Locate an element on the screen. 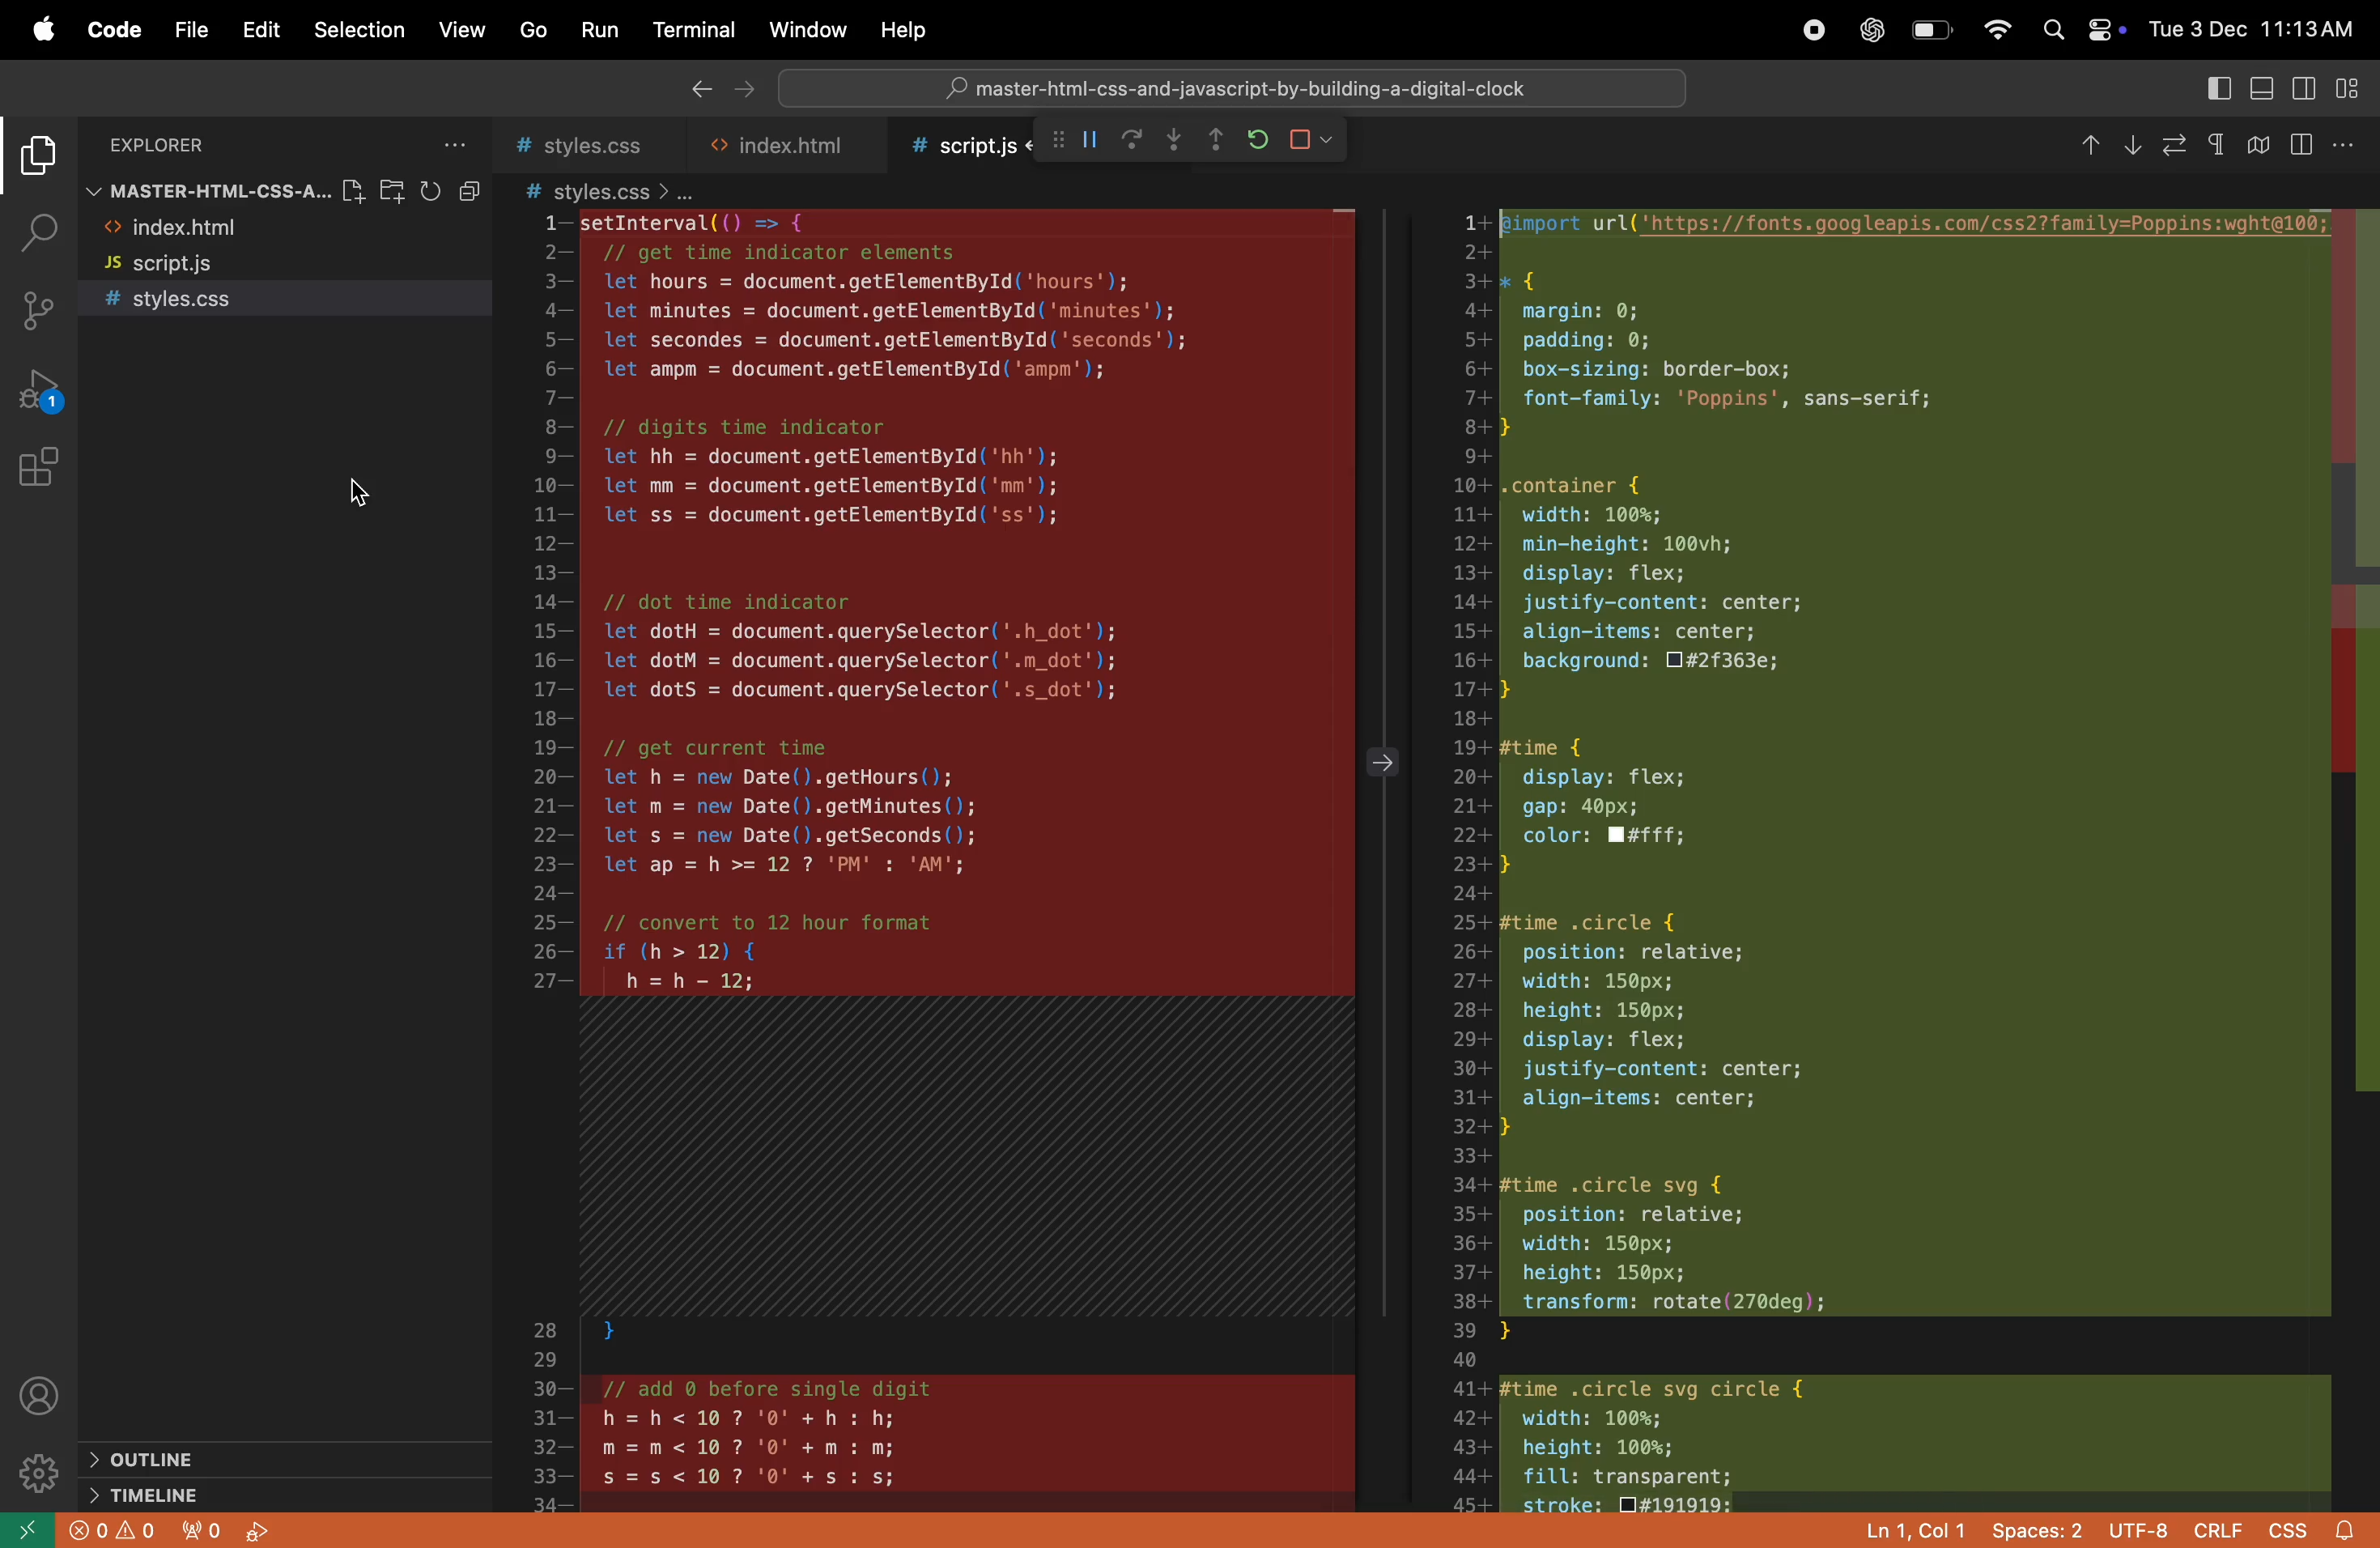 The image size is (2380, 1548). toggle side bar is located at coordinates (2306, 91).